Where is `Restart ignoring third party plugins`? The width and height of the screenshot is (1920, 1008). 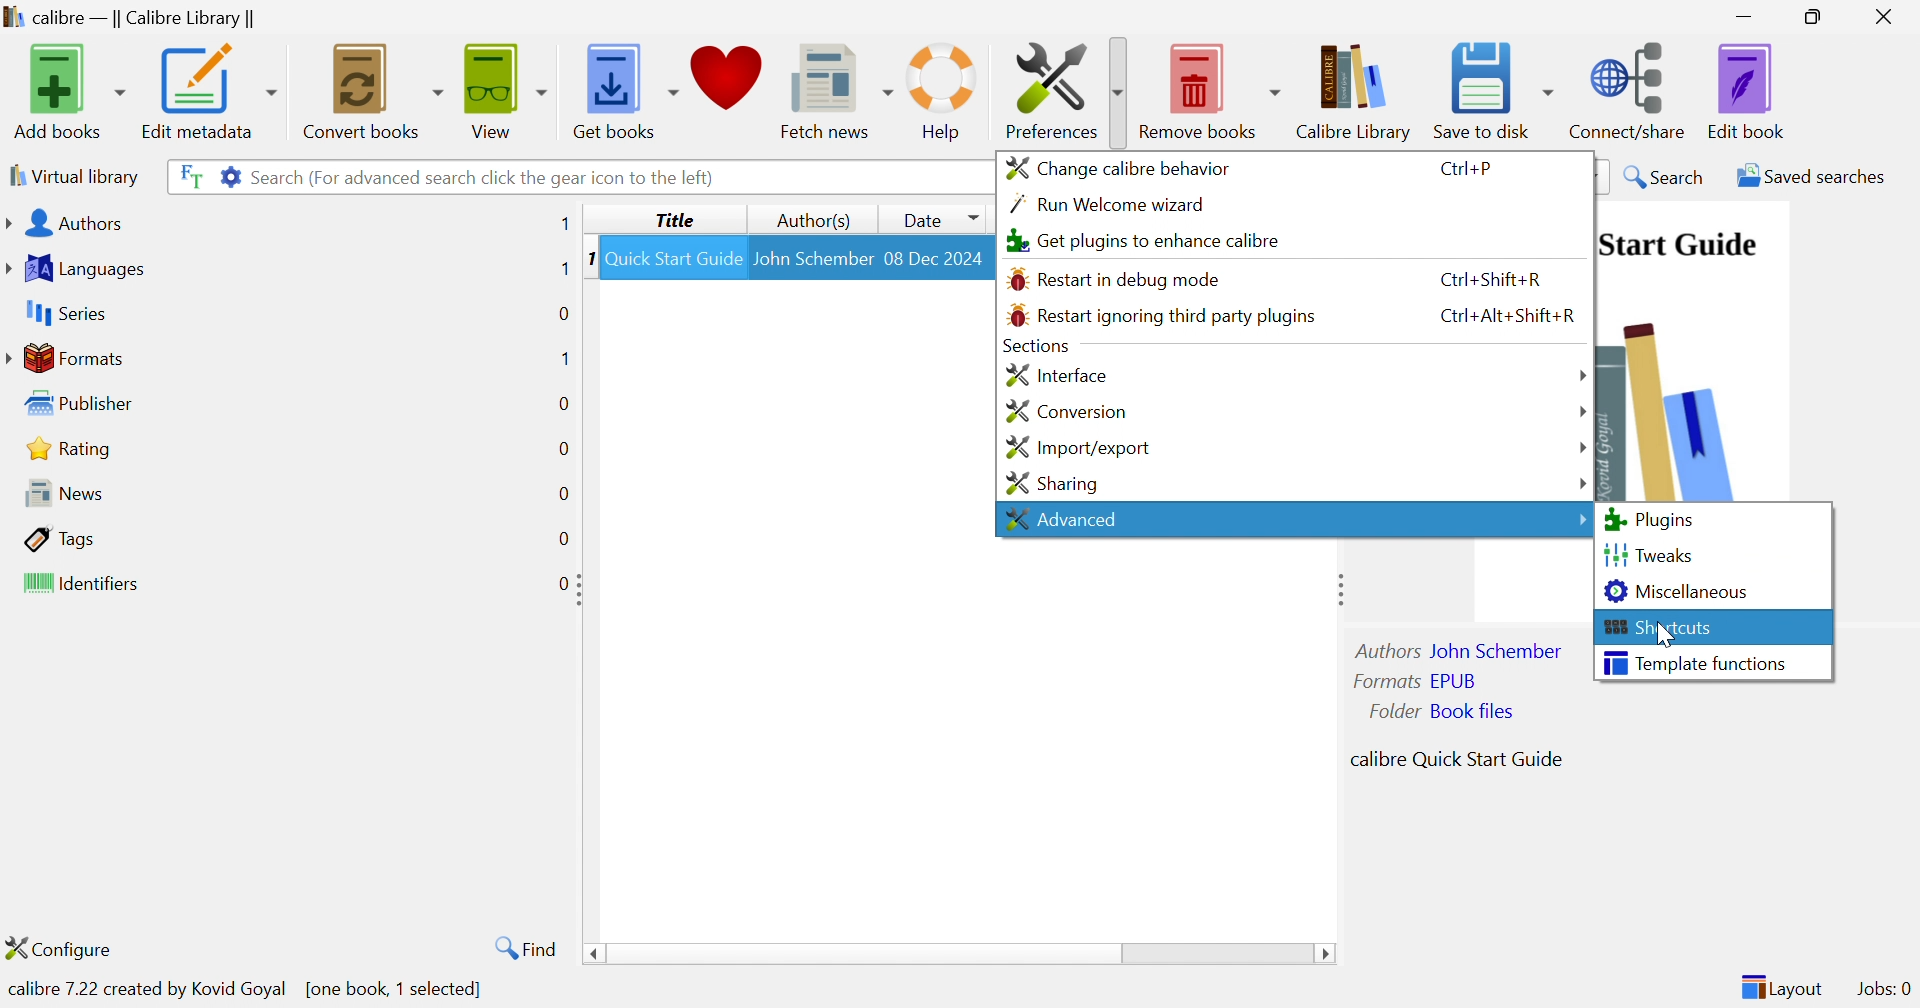 Restart ignoring third party plugins is located at coordinates (1161, 316).